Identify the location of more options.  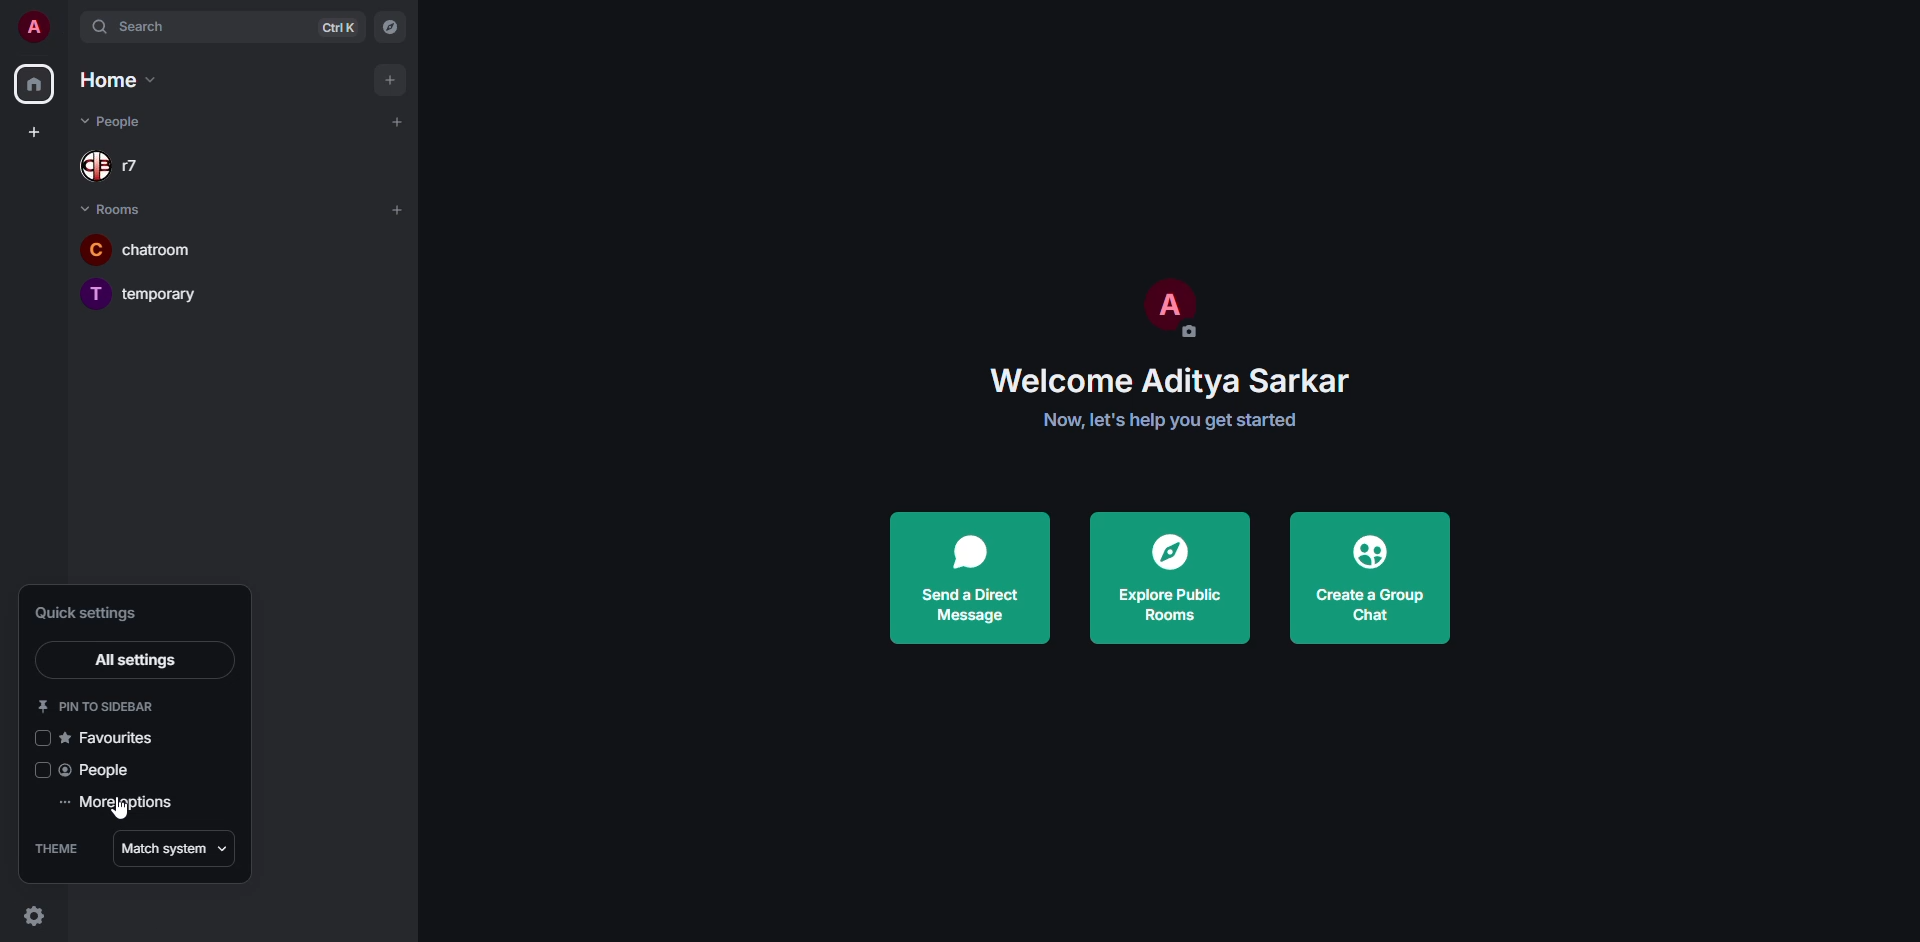
(121, 802).